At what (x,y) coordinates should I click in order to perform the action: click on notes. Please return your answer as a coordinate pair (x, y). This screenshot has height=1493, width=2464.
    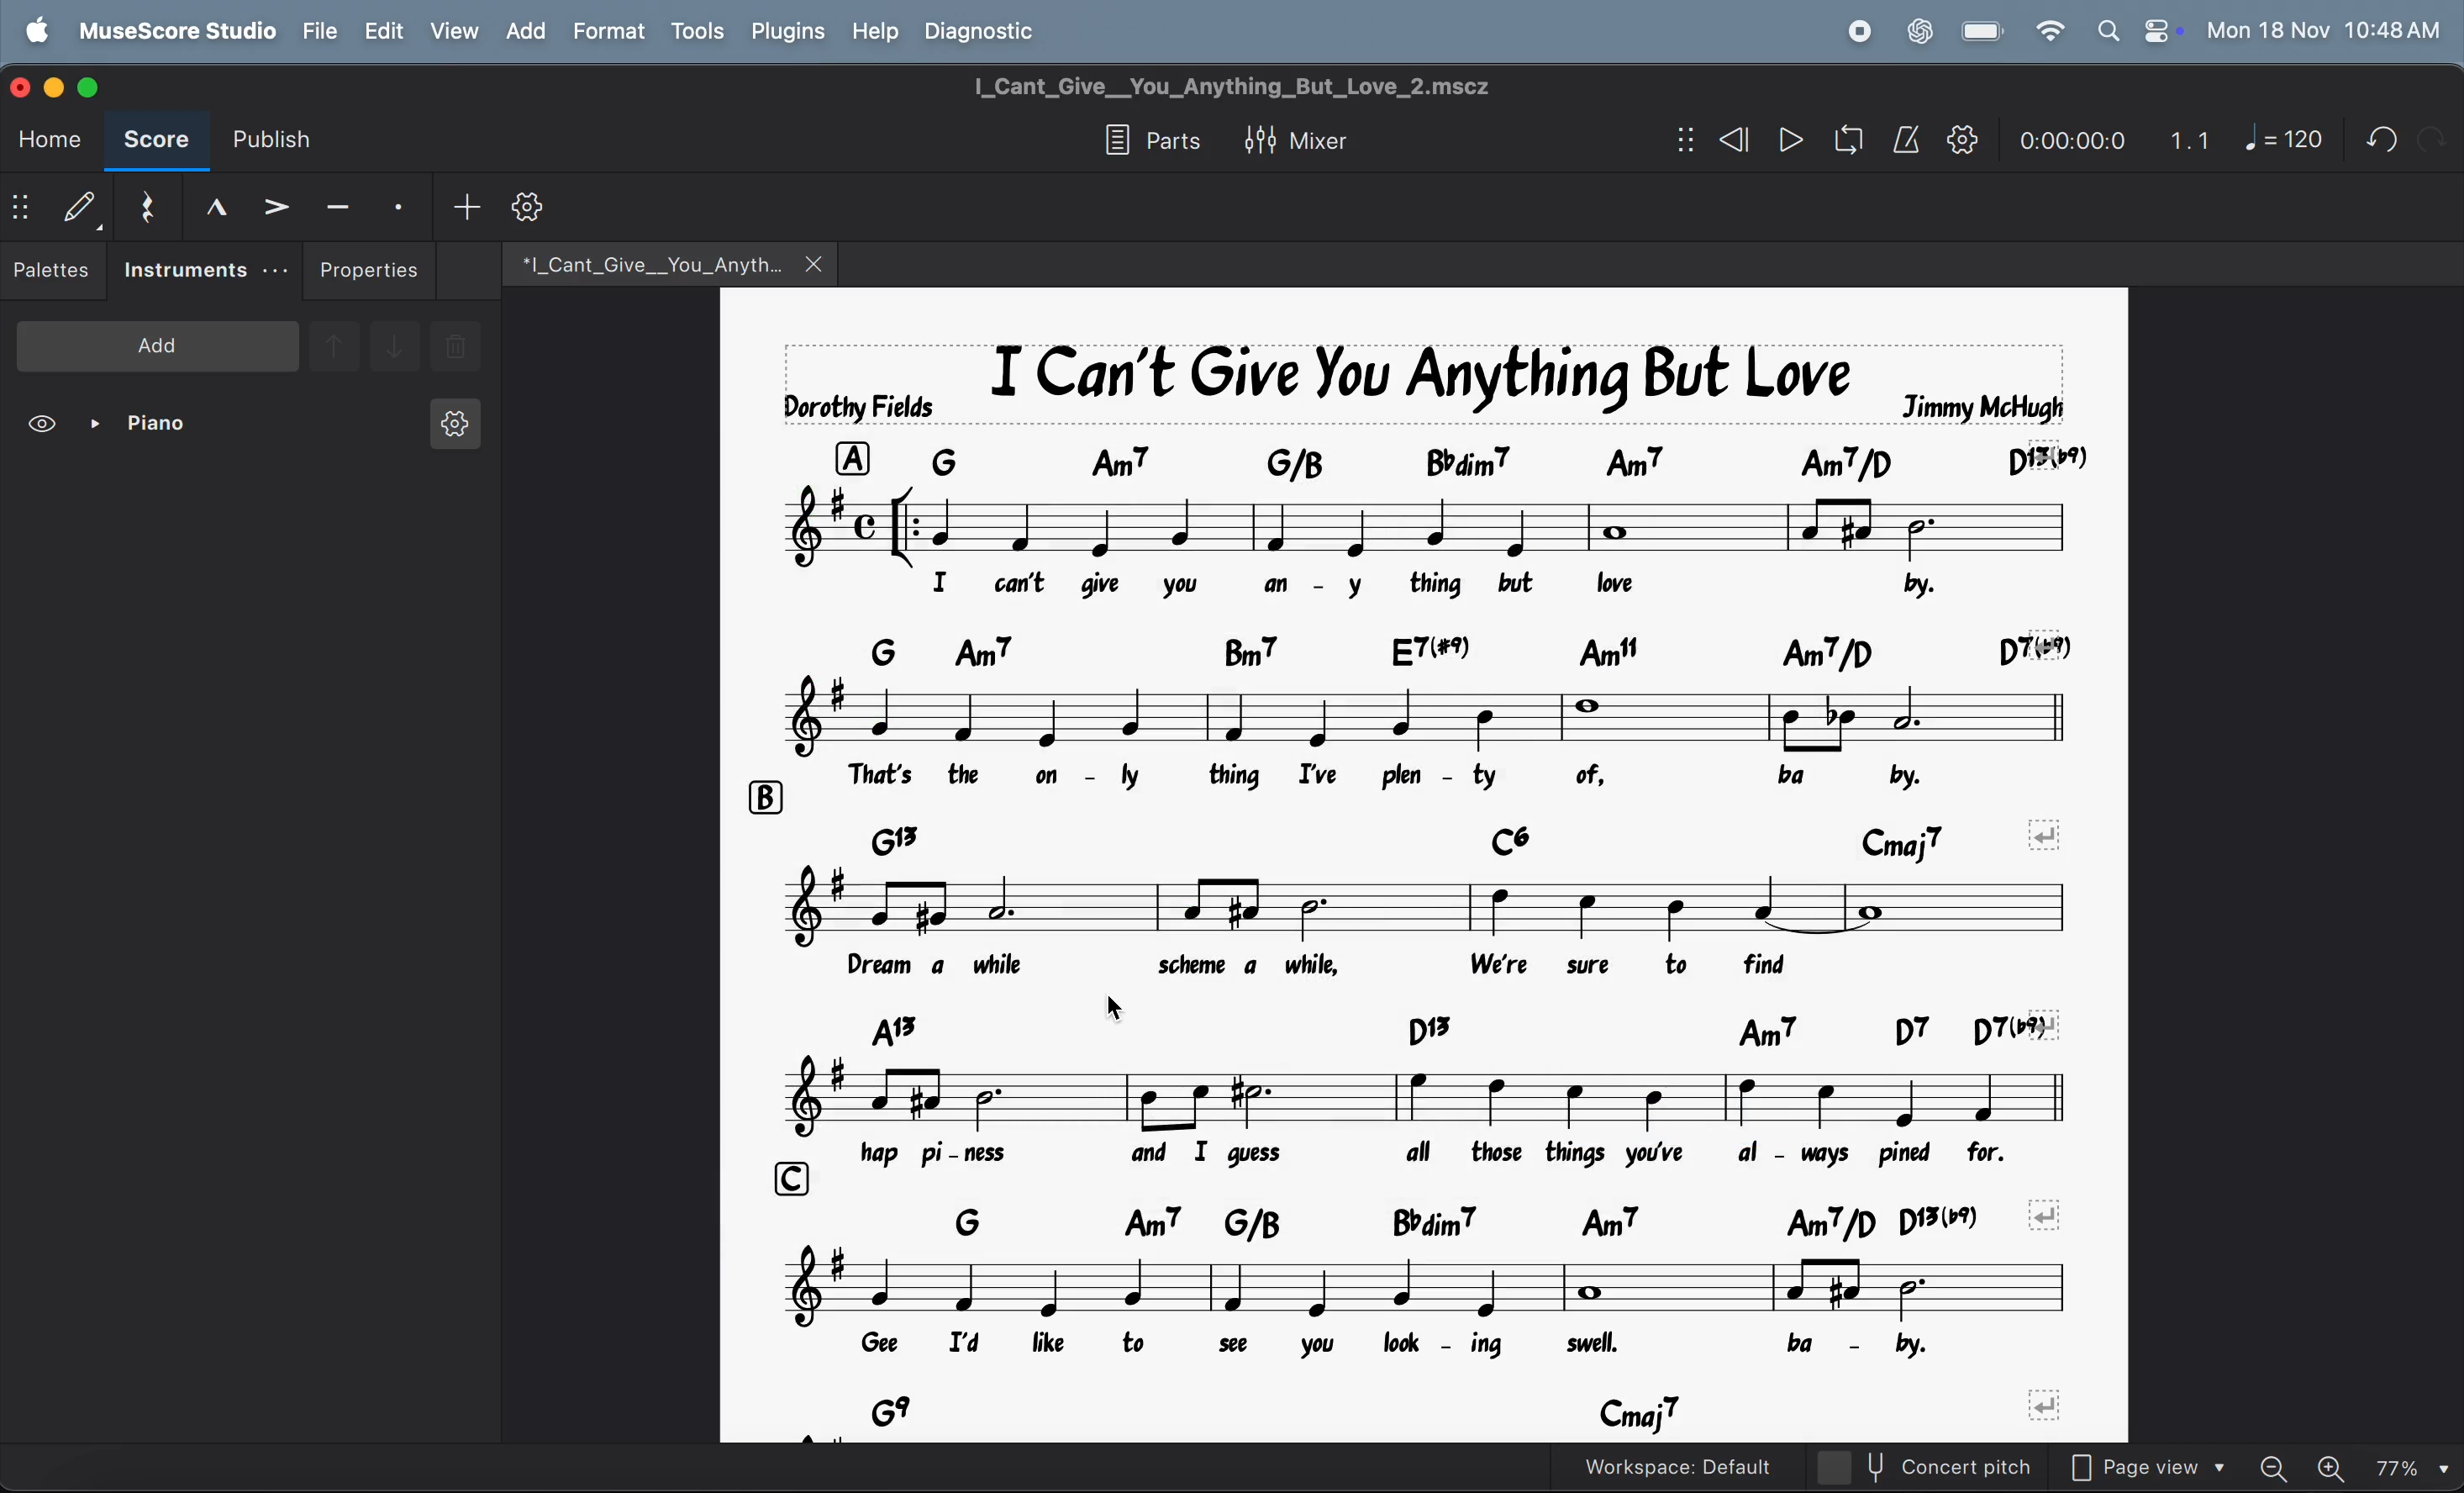
    Looking at the image, I should click on (1434, 1090).